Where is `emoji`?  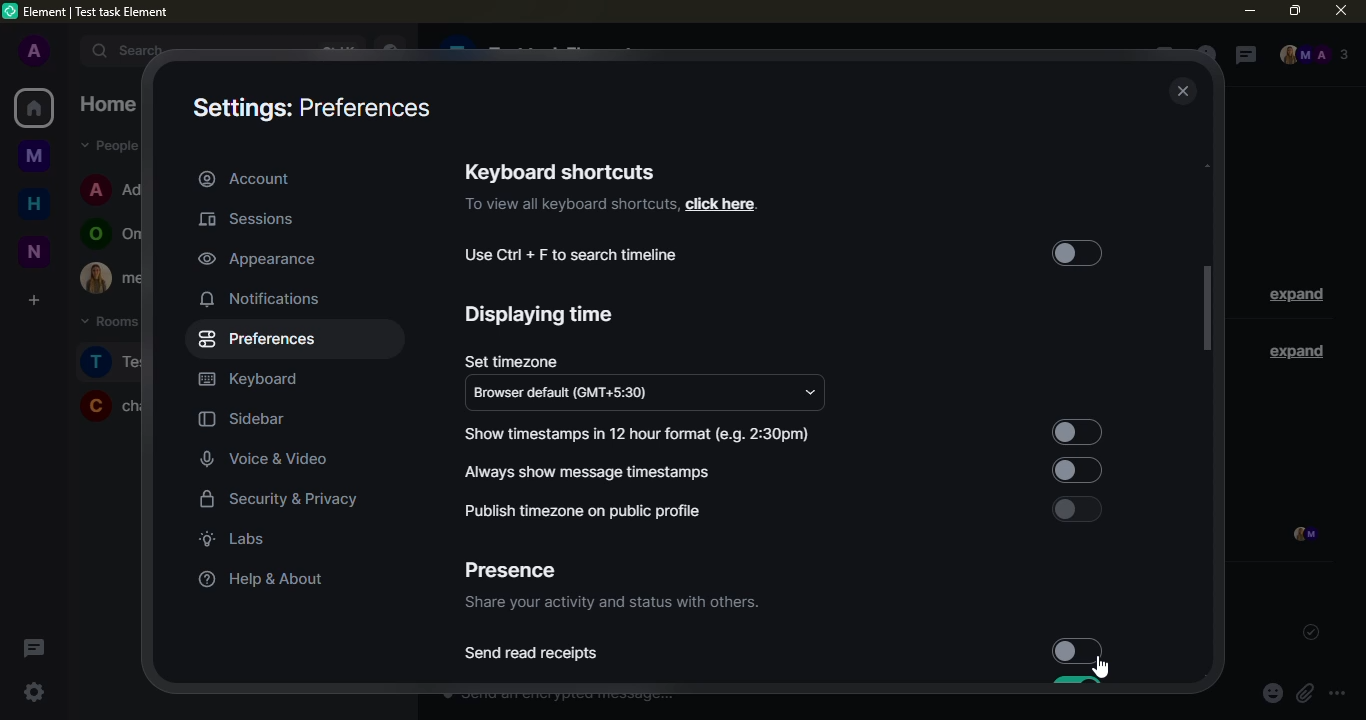 emoji is located at coordinates (1272, 694).